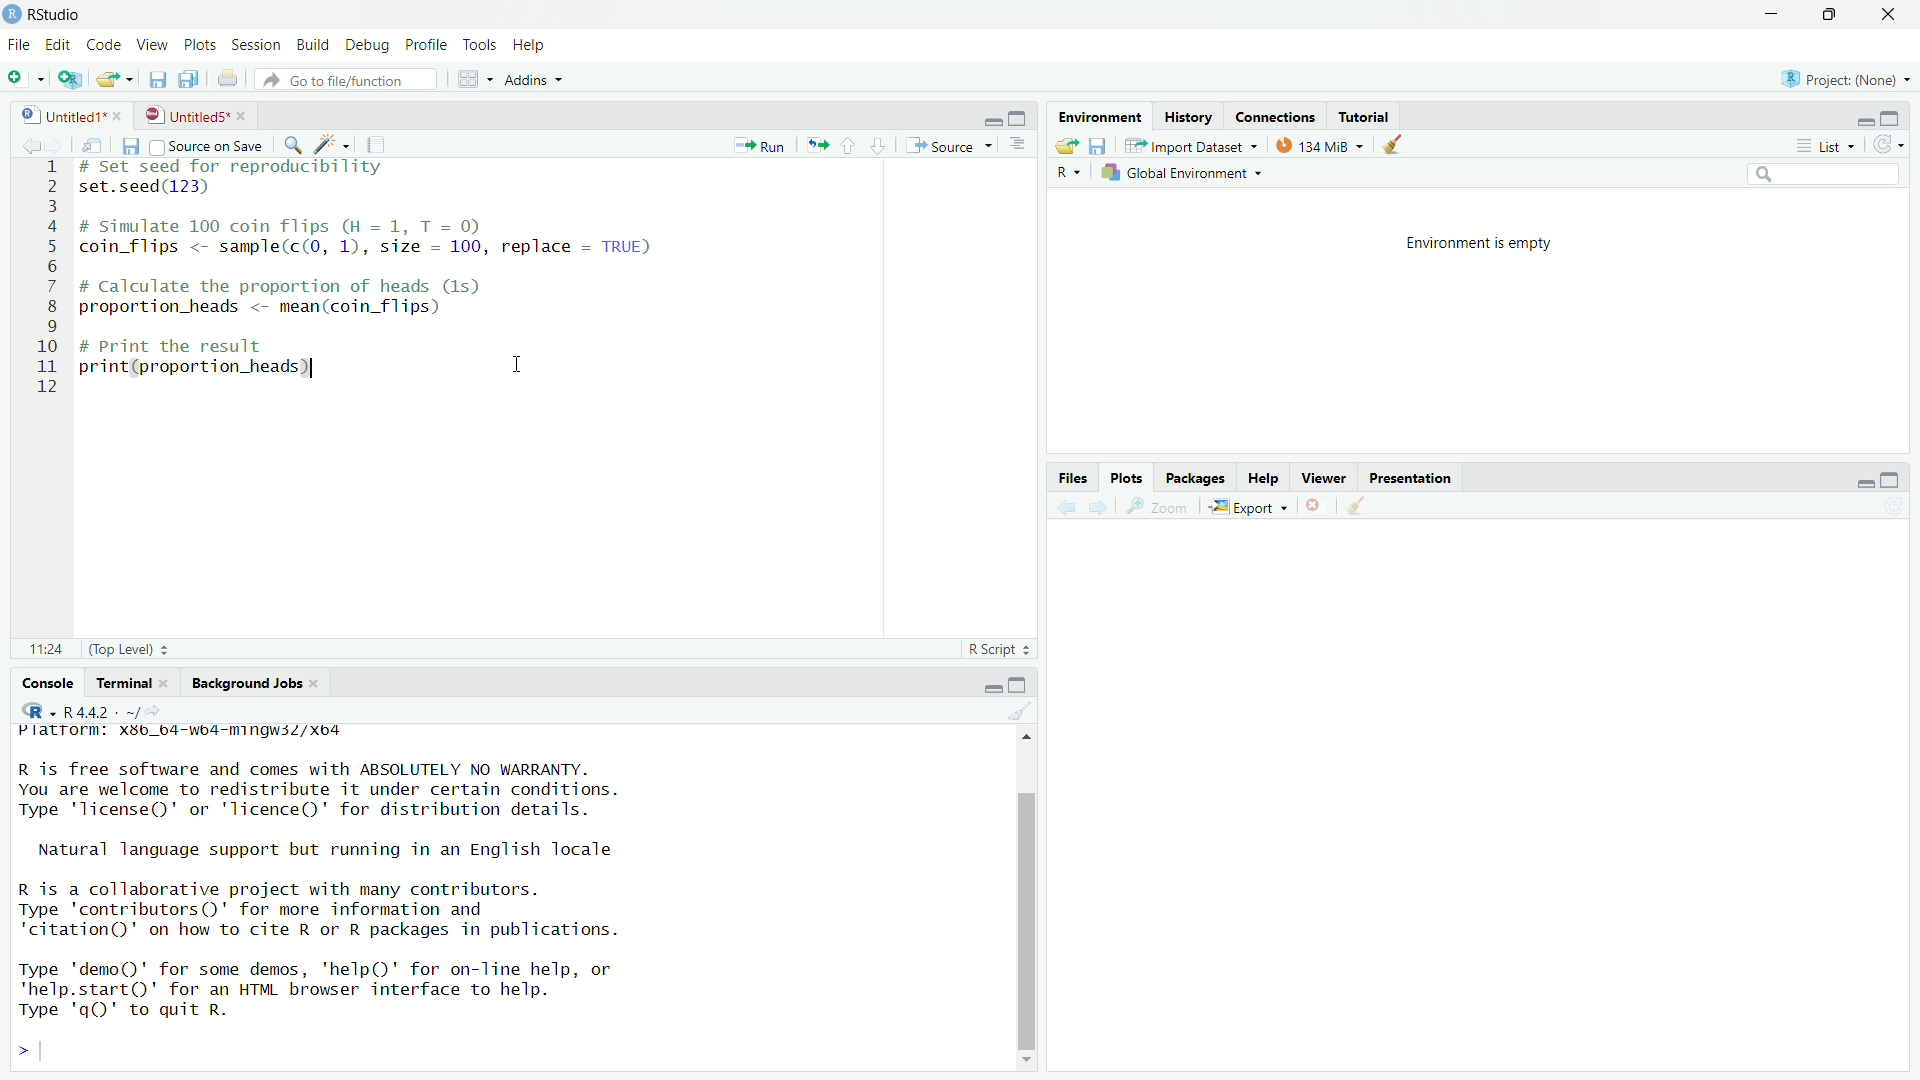  Describe the element at coordinates (413, 791) in the screenshot. I see `R is free software and comes with ABSOLUTELY NO WARRANTY.
You are welcome to redistribute it under certain conditions.
Type 'license()' or 'licence()' for distribution details.` at that location.